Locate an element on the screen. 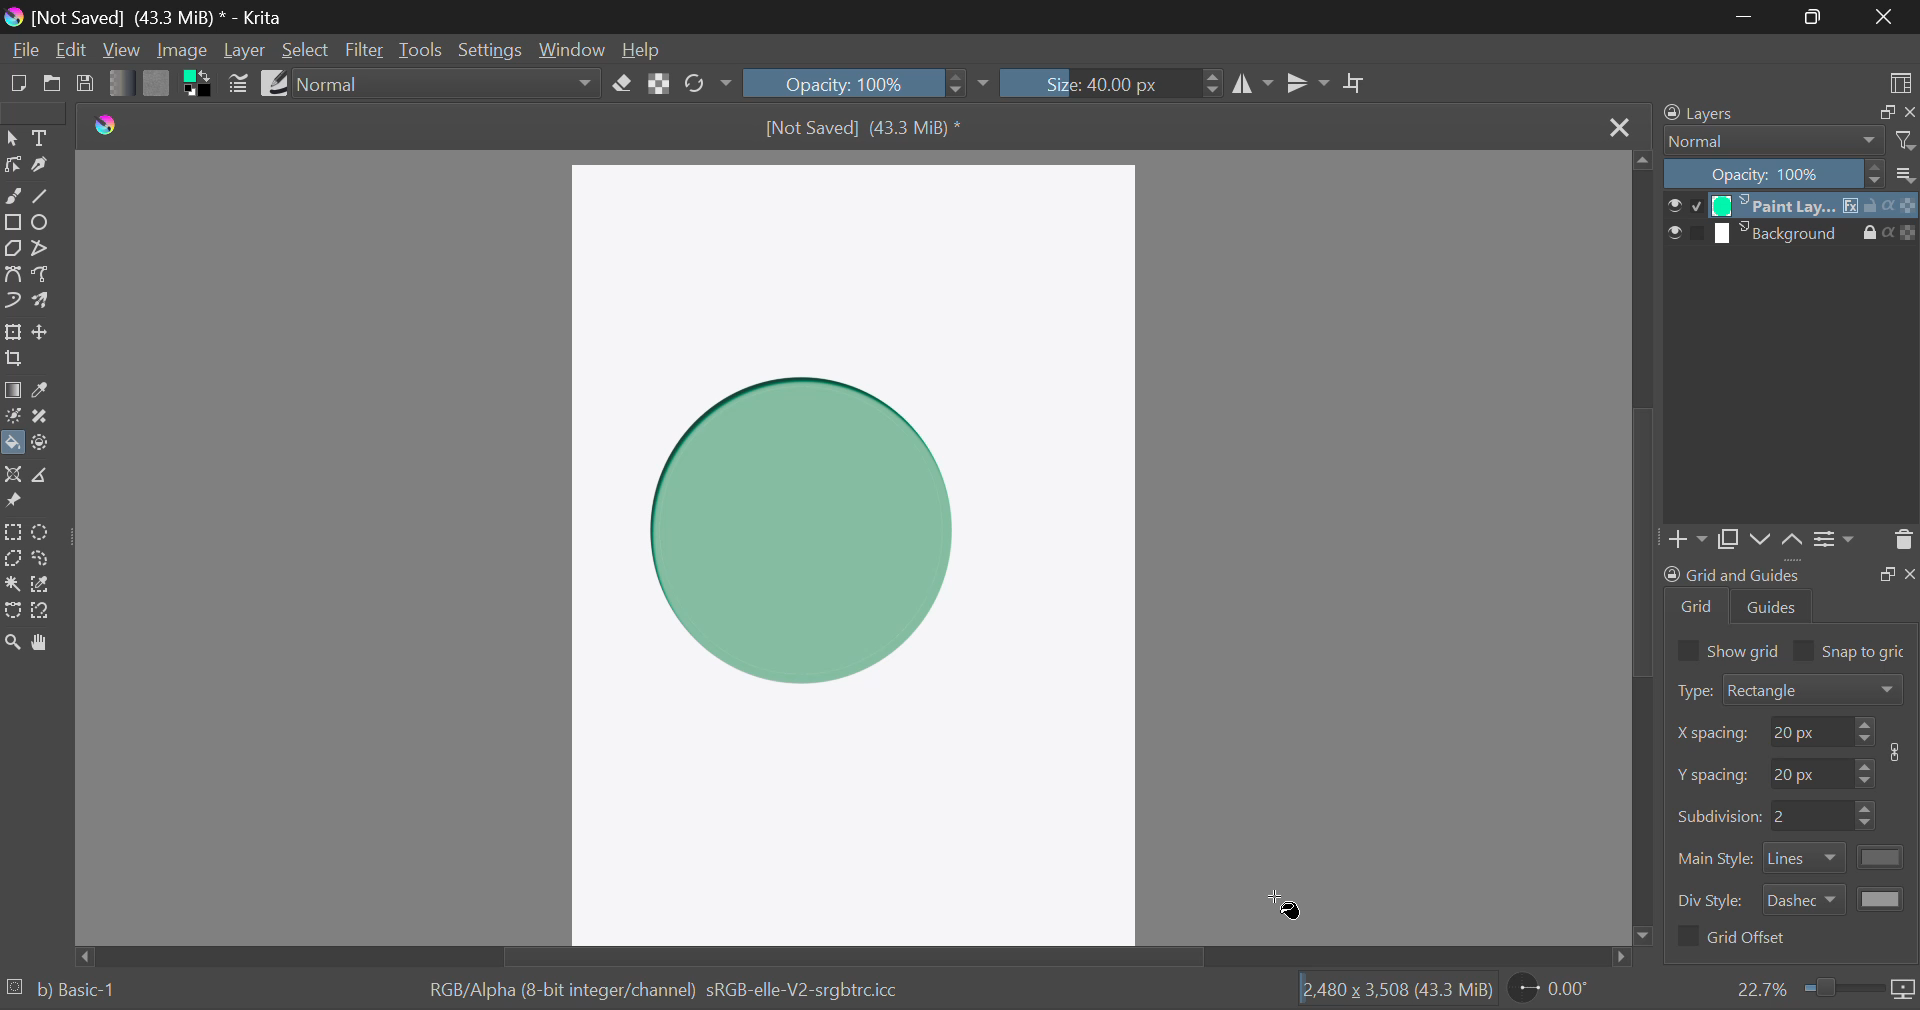  View is located at coordinates (122, 52).